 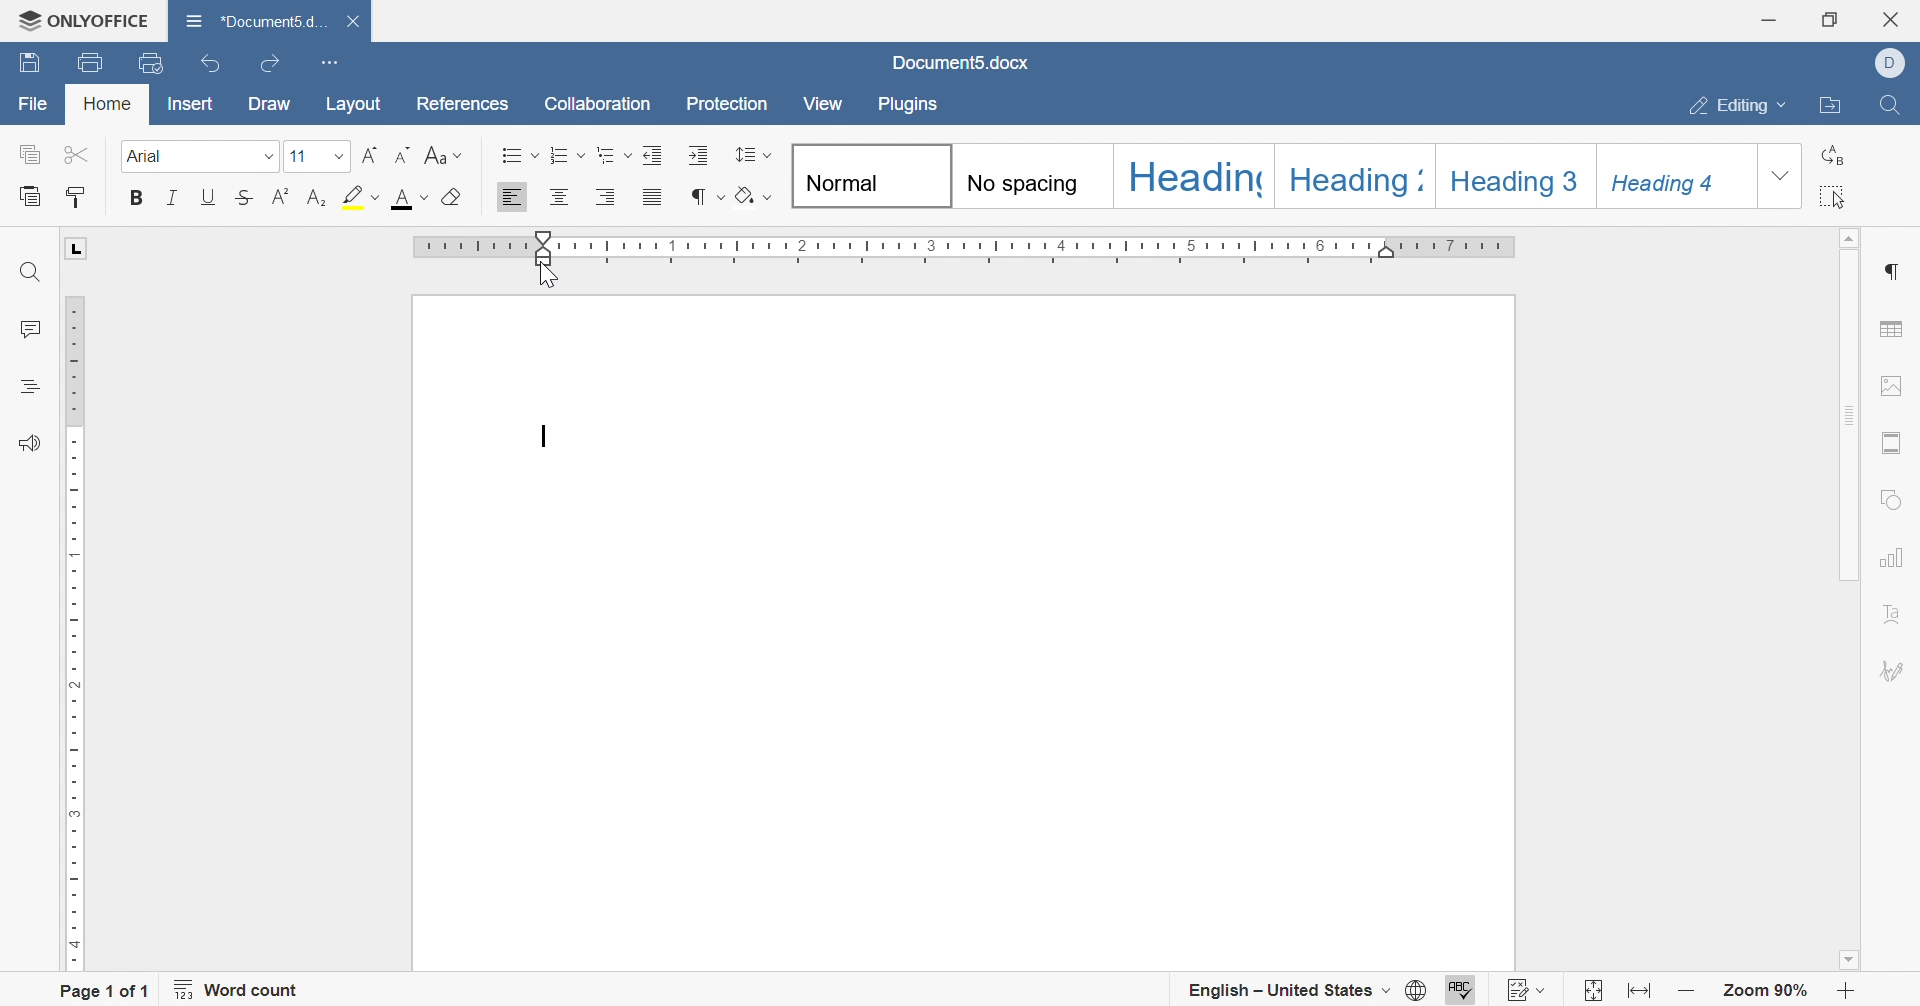 I want to click on shape settings, so click(x=1897, y=498).